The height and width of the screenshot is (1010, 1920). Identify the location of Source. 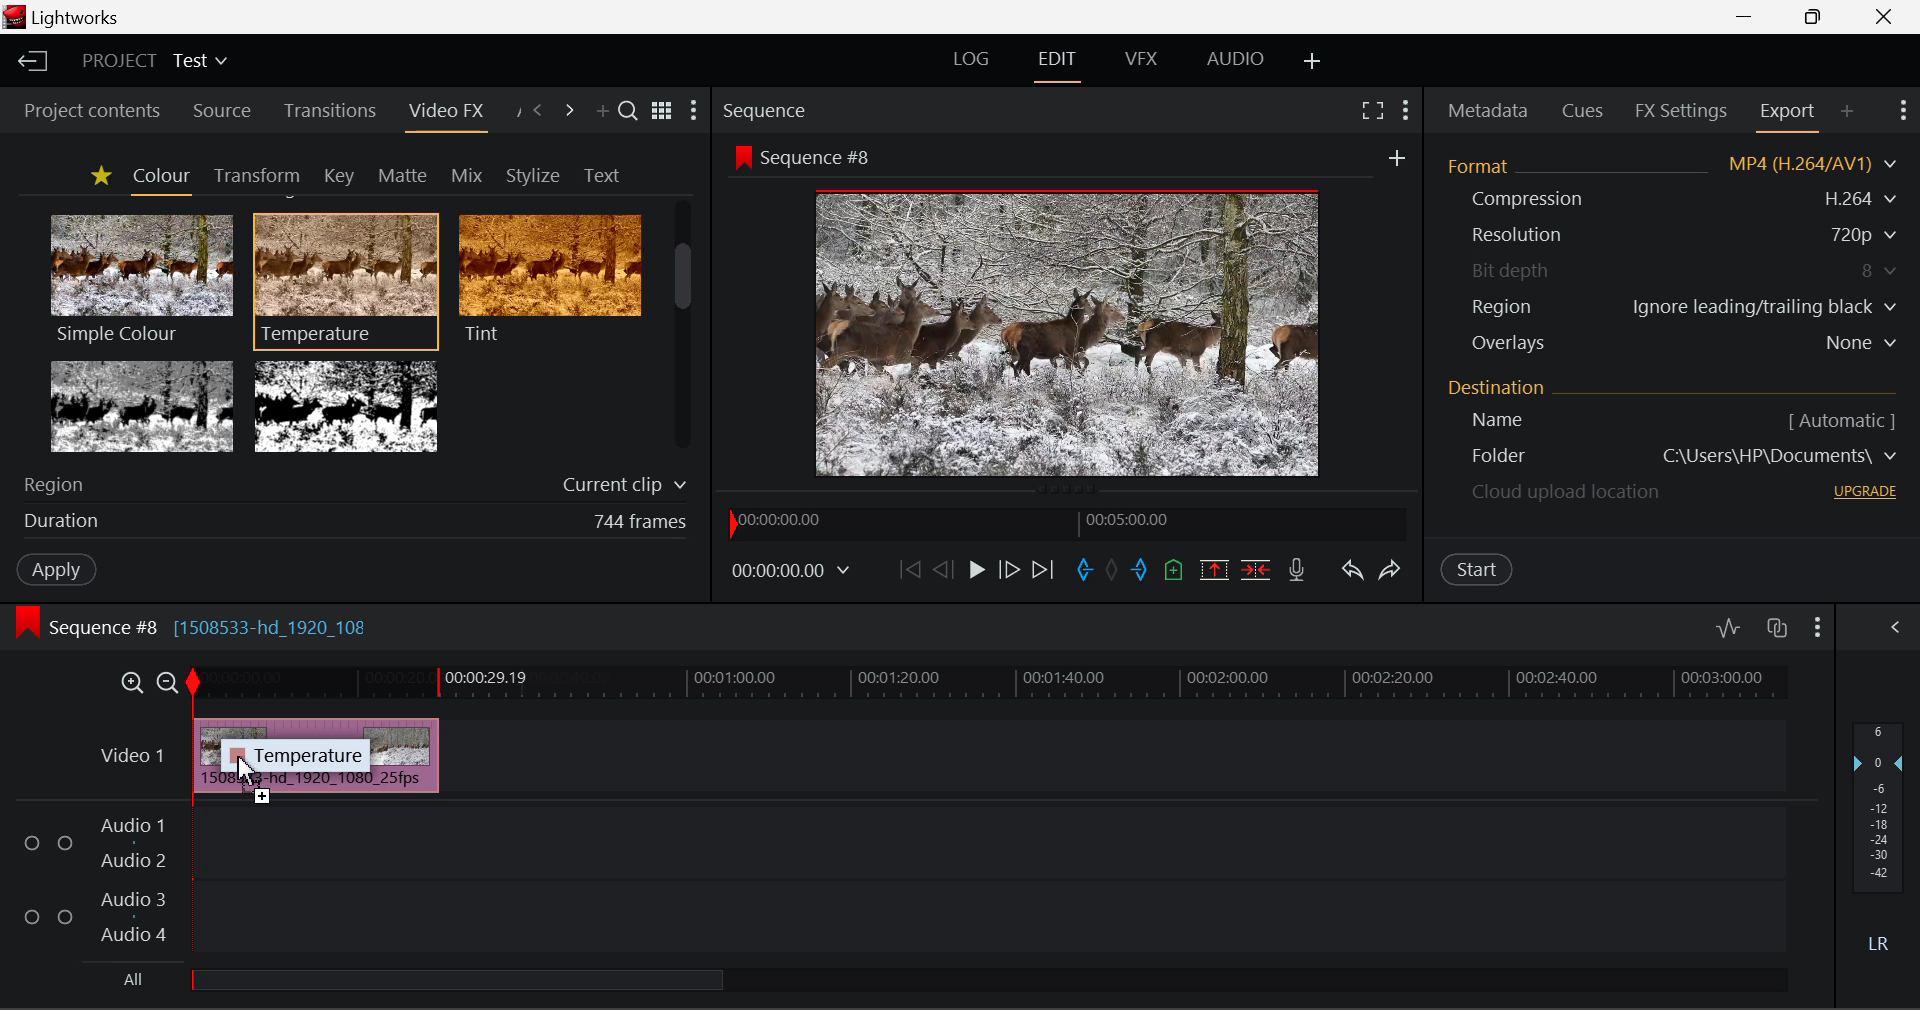
(223, 114).